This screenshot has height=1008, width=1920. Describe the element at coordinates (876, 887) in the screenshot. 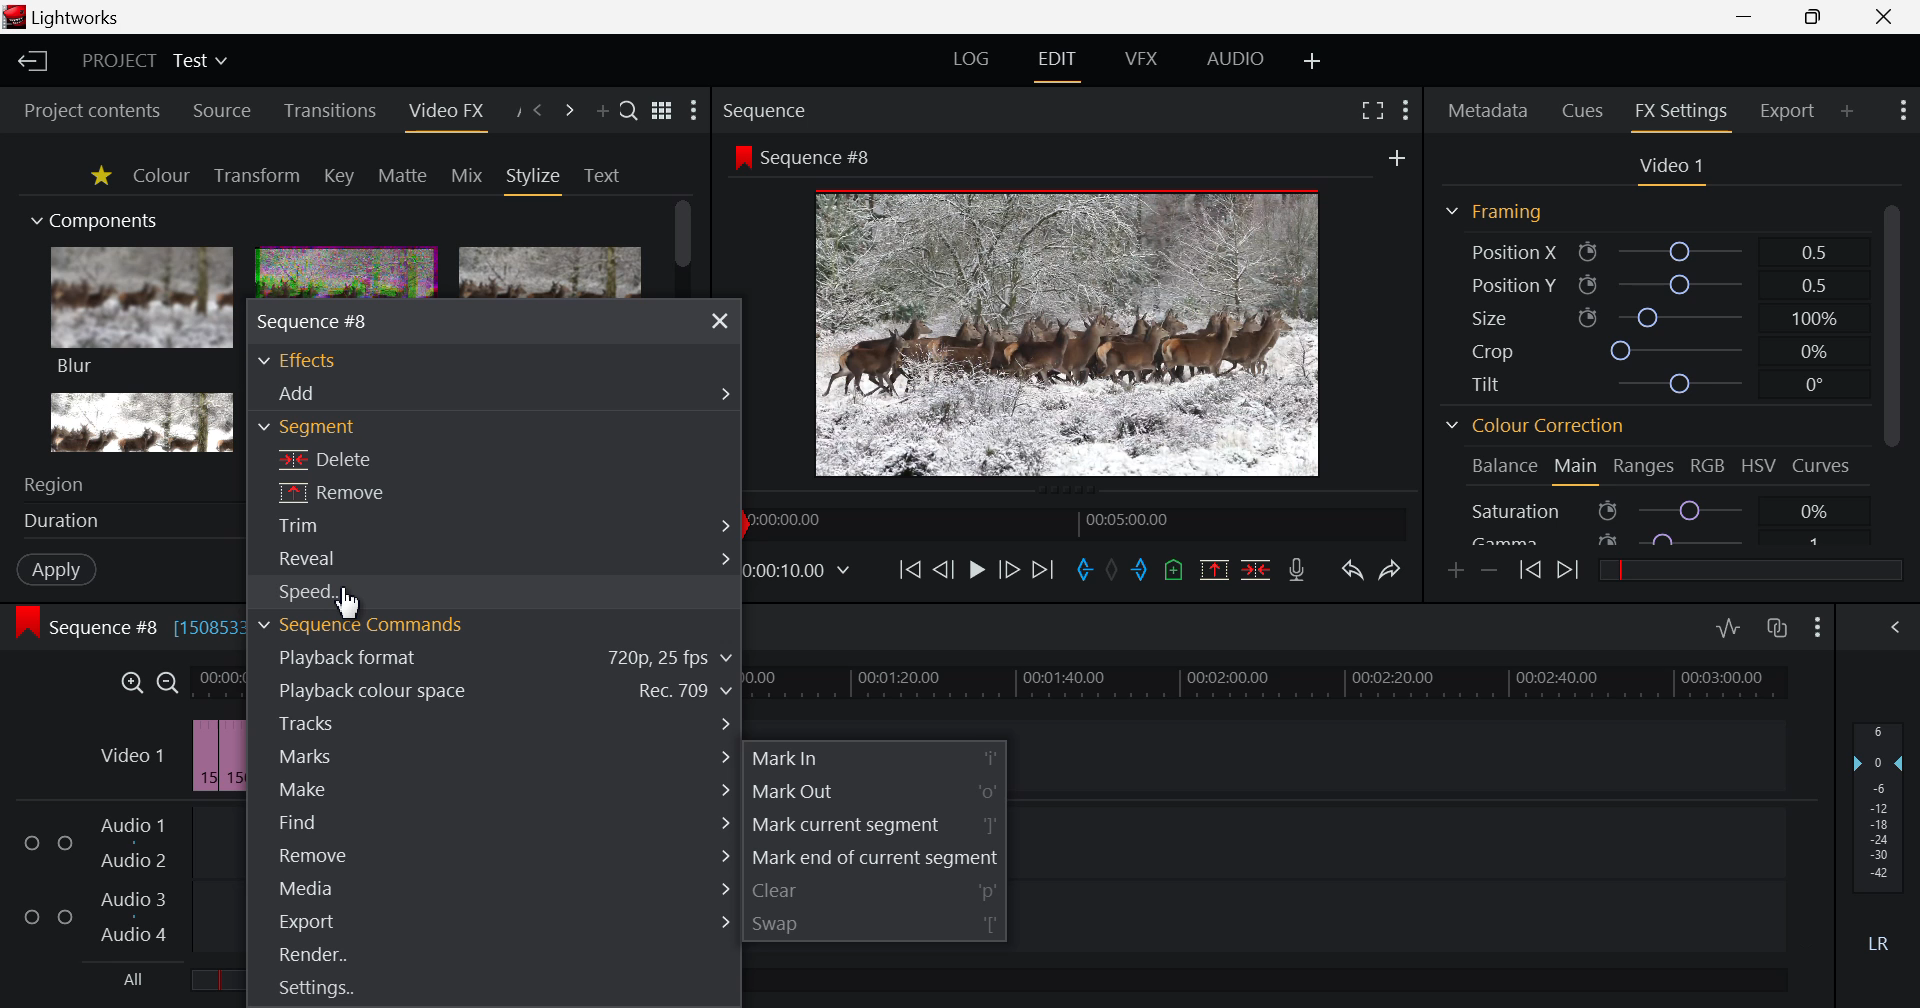

I see `Clear` at that location.